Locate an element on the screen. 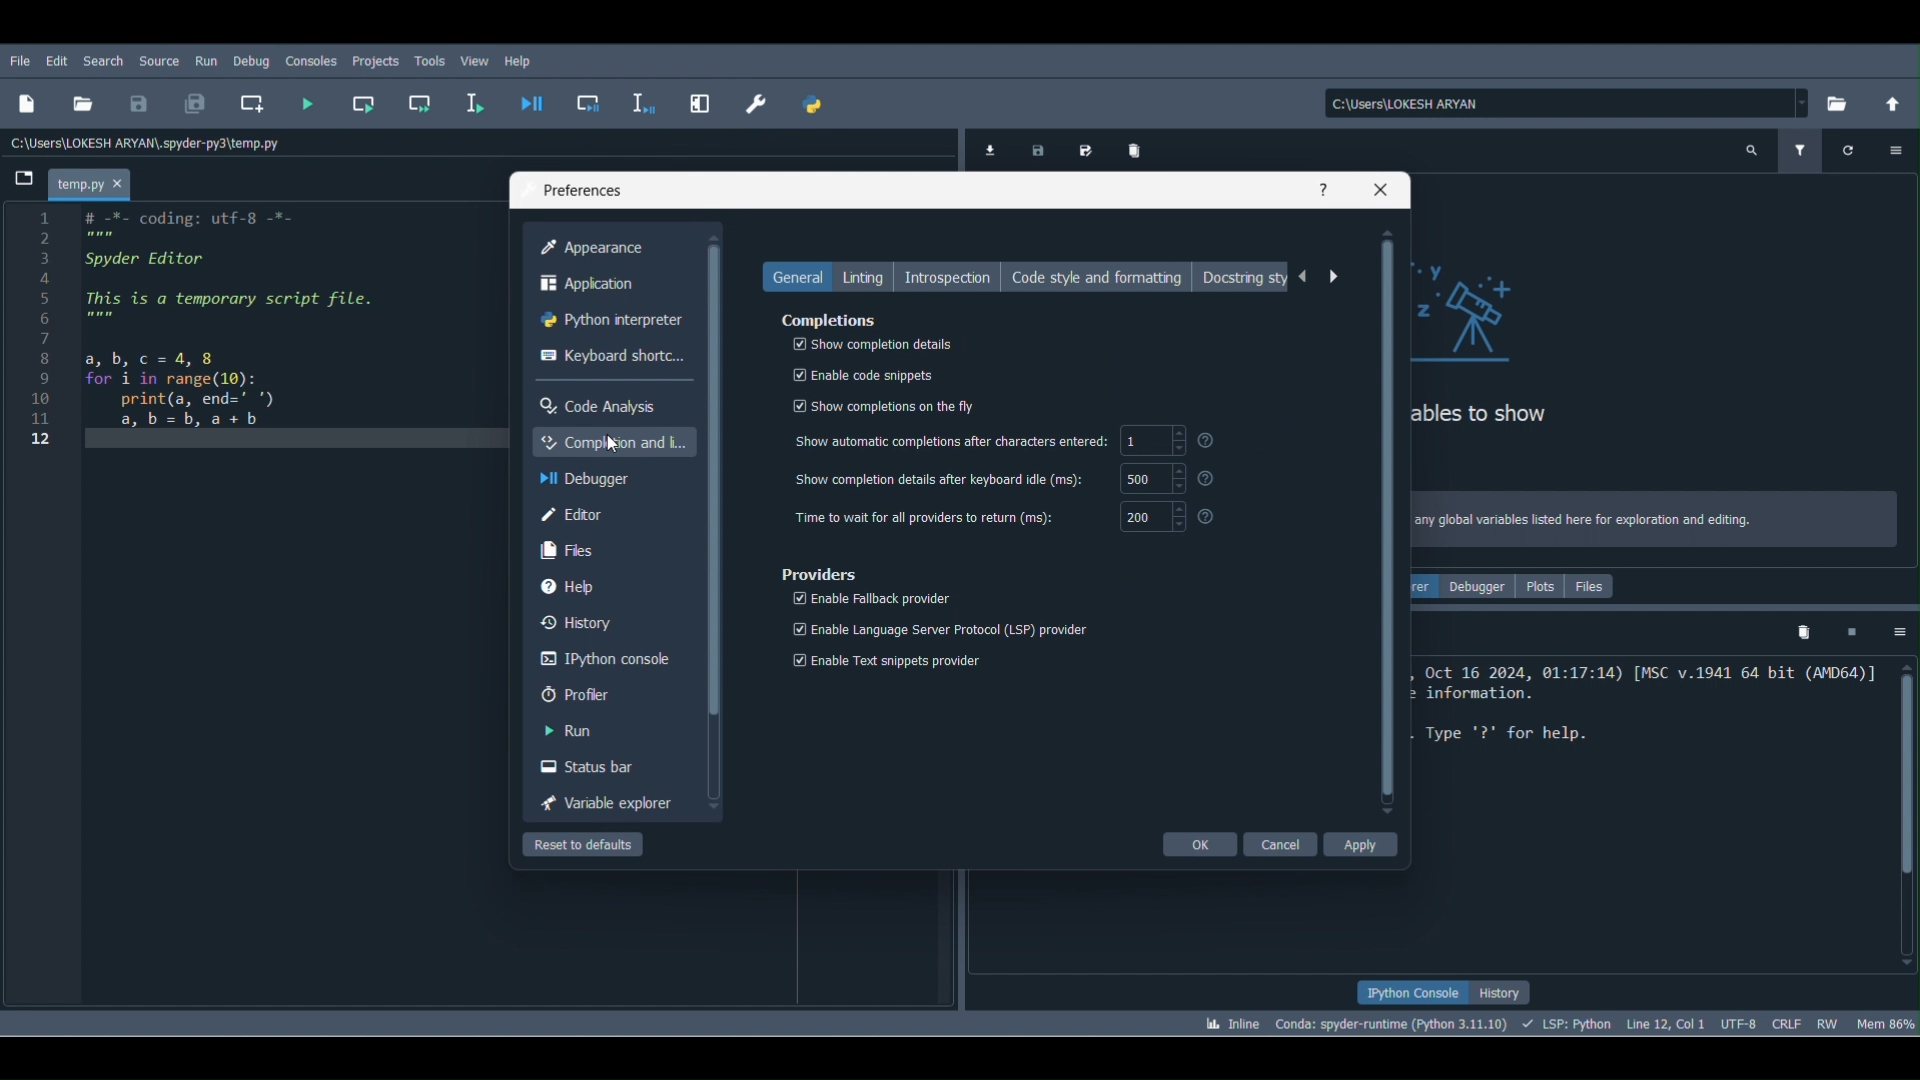 The height and width of the screenshot is (1080, 1920). Browse tabs is located at coordinates (26, 181).